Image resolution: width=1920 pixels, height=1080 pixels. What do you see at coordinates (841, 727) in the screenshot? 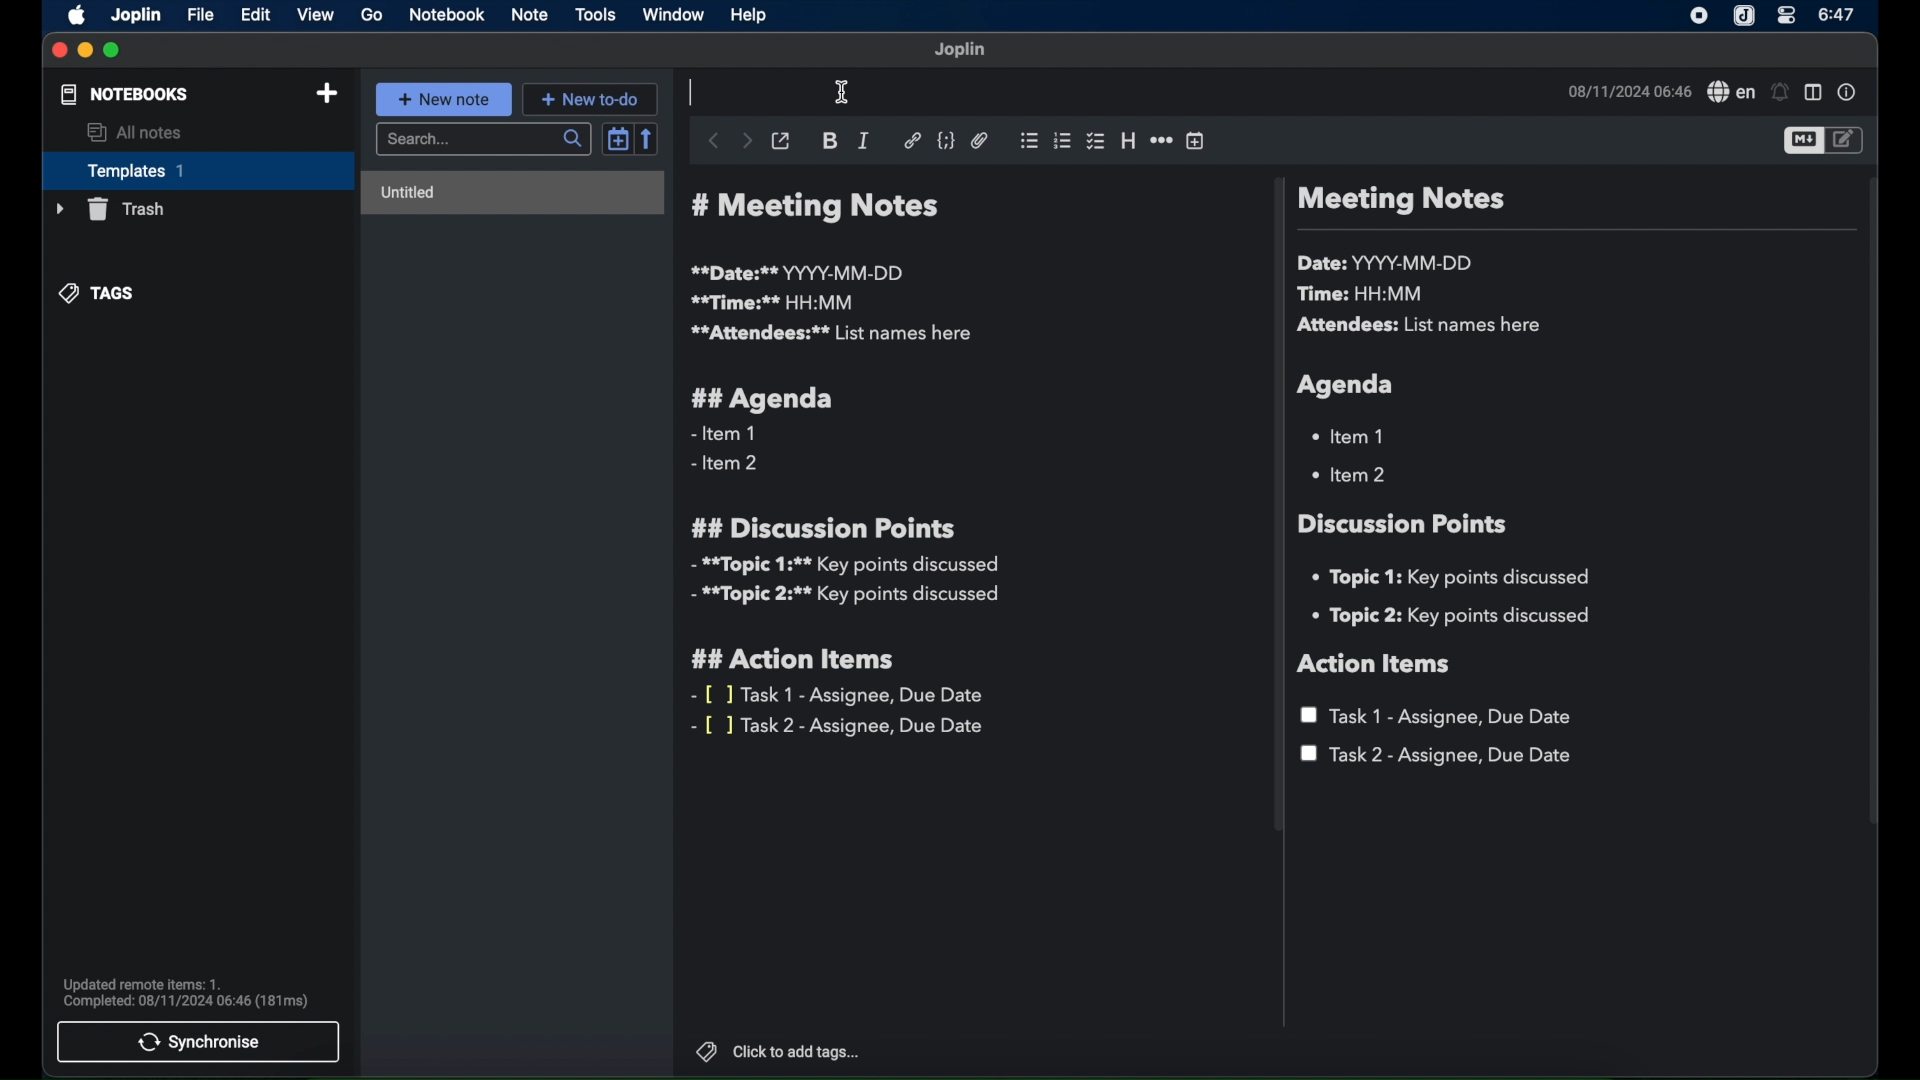
I see `- [ ] task 2 - assignee, due date` at bounding box center [841, 727].